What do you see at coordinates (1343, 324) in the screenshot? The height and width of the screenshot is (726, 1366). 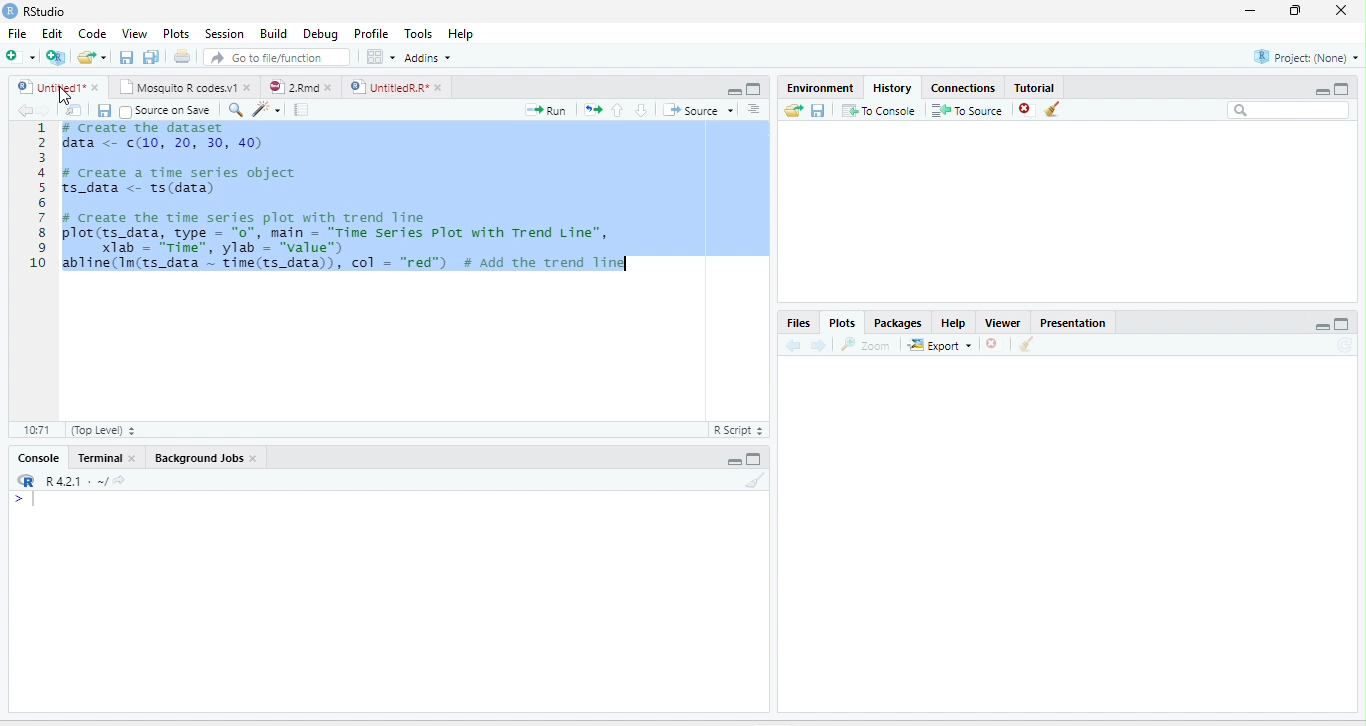 I see `Maximize` at bounding box center [1343, 324].